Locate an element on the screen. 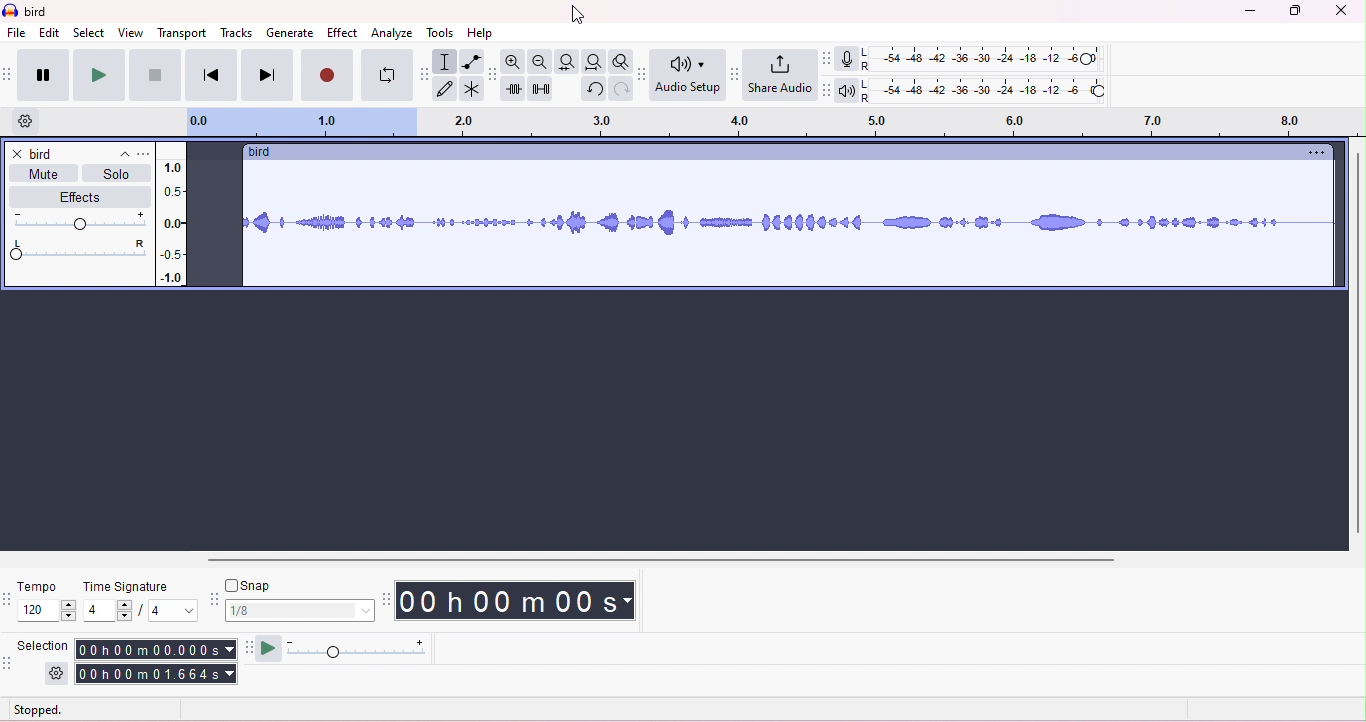  horizontal scroll bar is located at coordinates (667, 559).